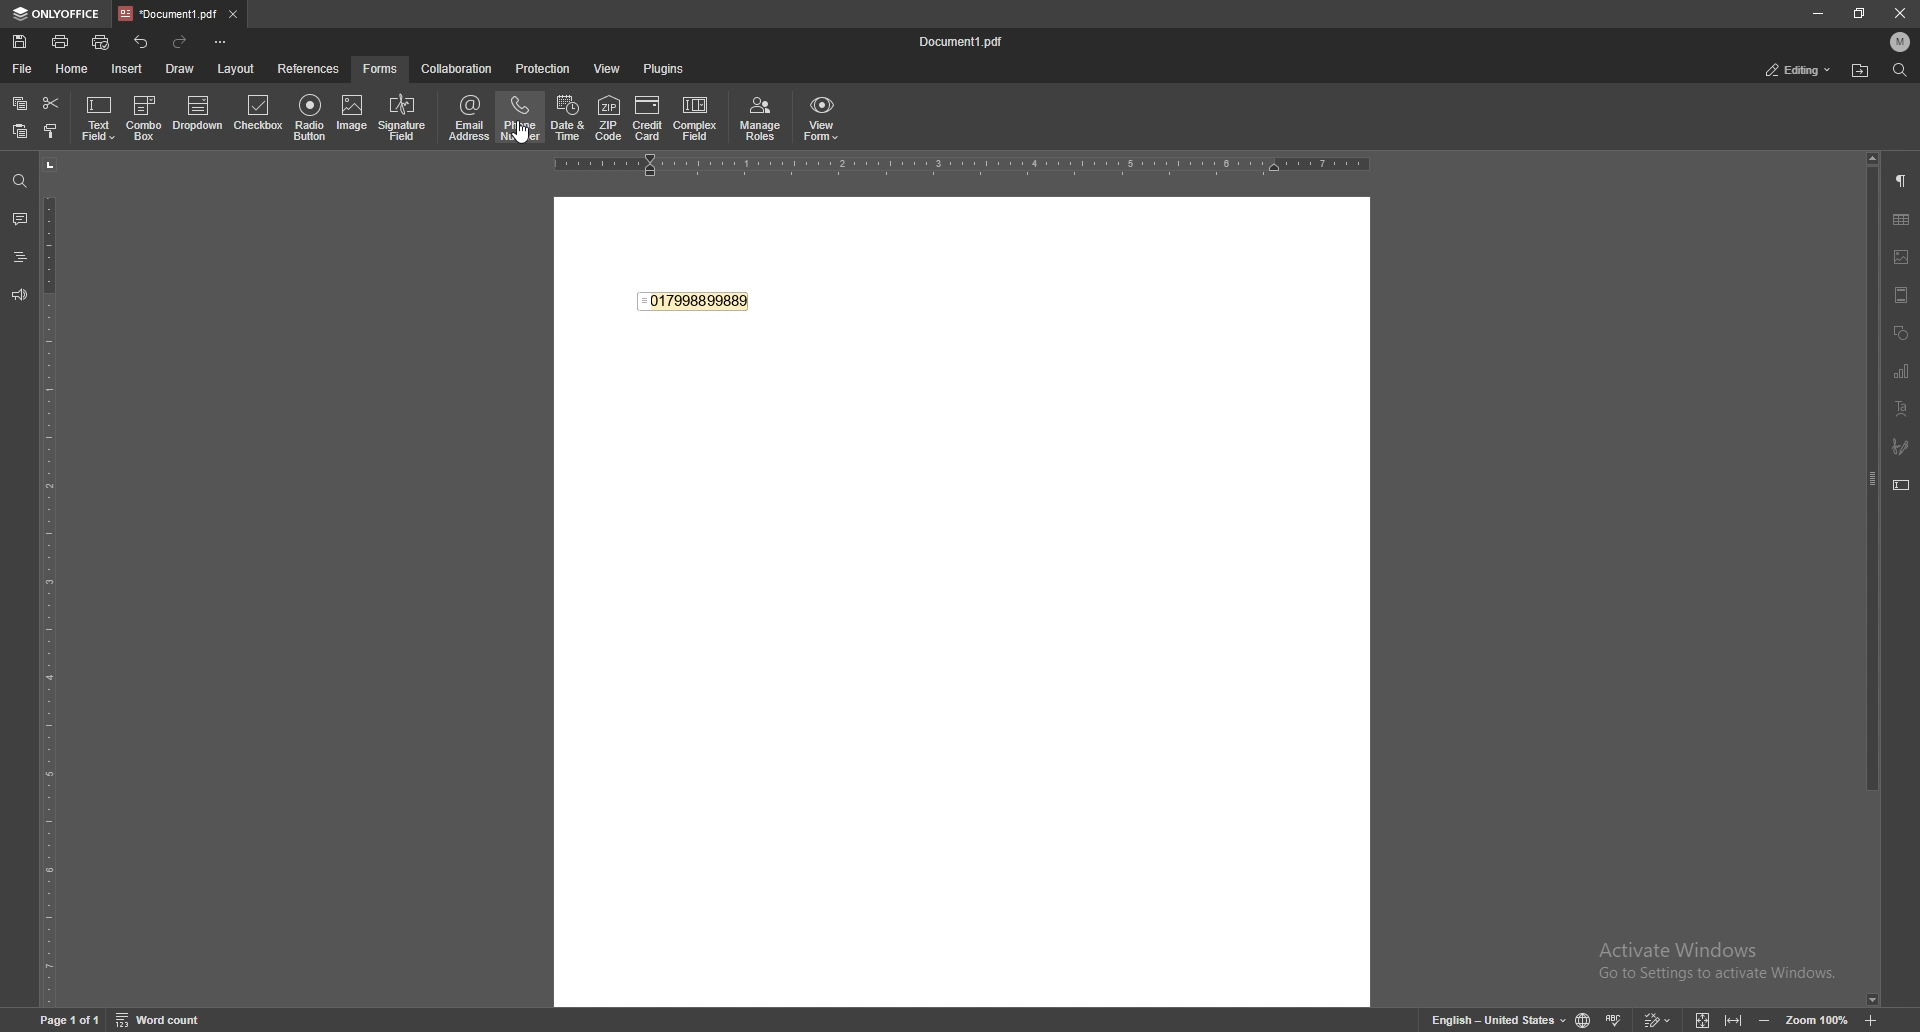  I want to click on home, so click(74, 69).